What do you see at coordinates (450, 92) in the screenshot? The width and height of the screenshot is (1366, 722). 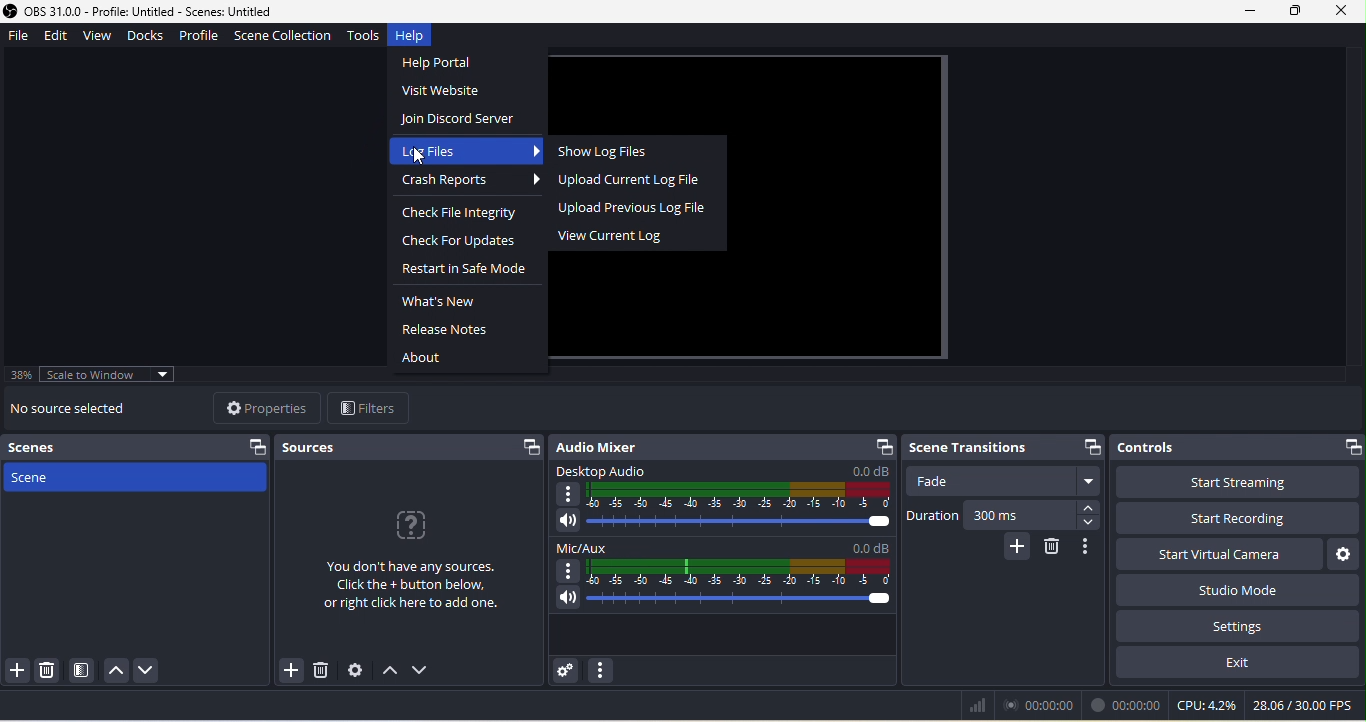 I see `visit website` at bounding box center [450, 92].